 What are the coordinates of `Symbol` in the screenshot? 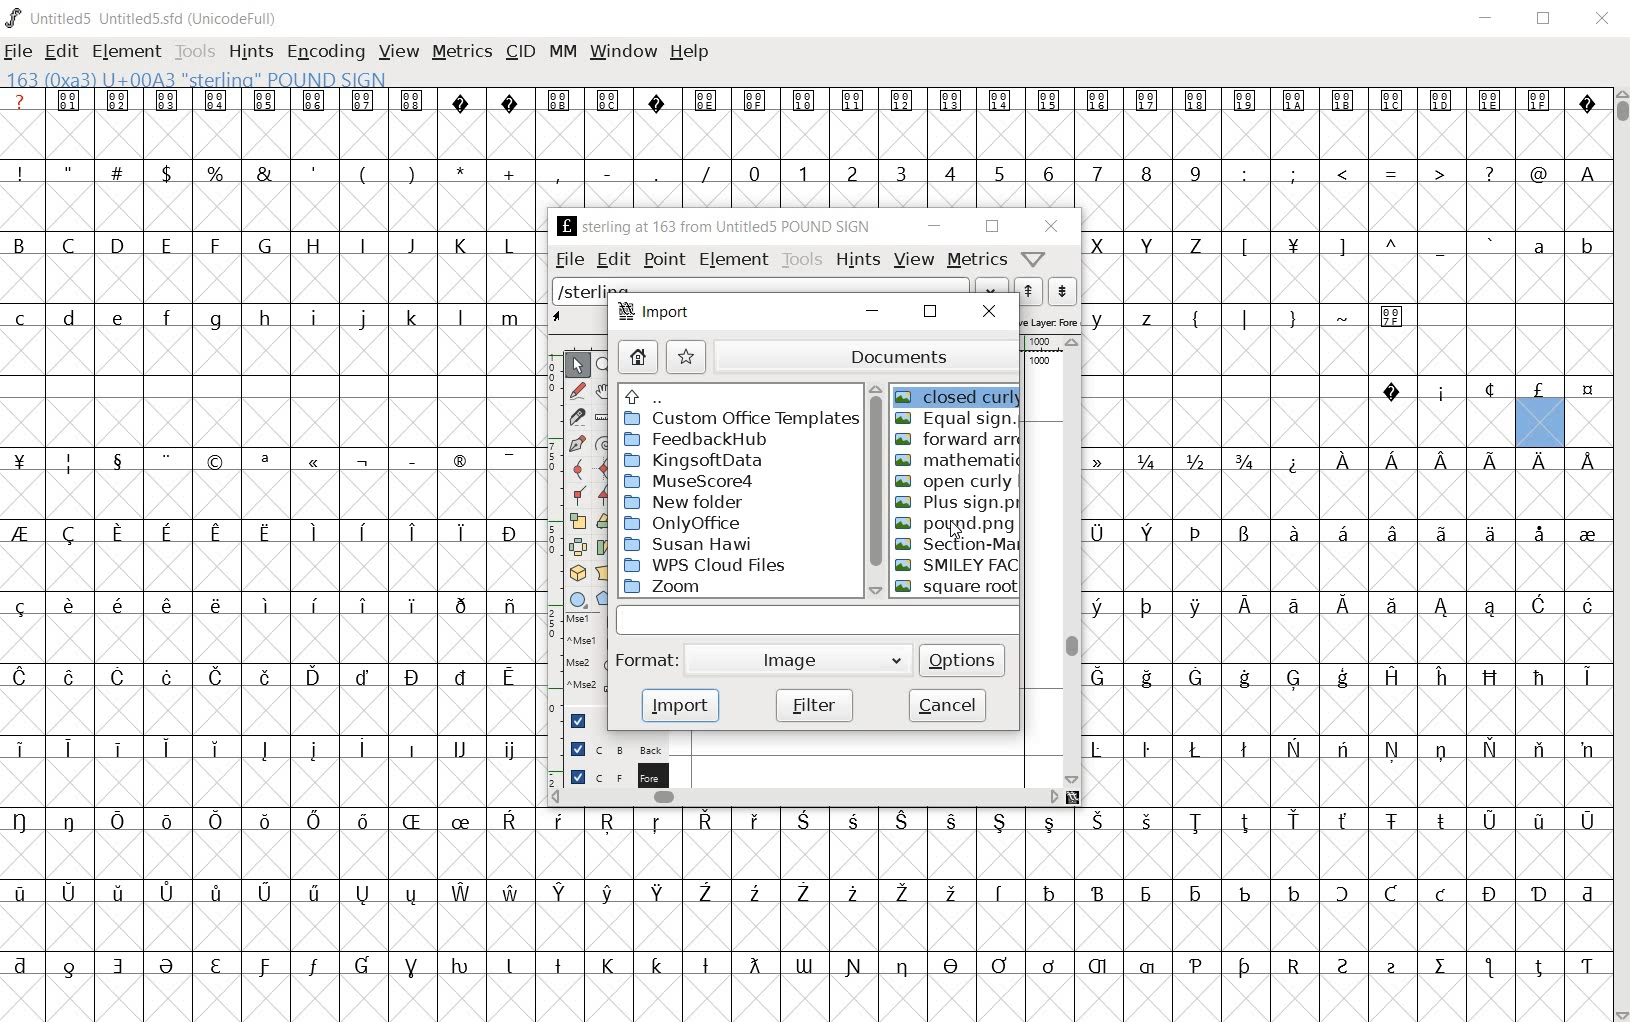 It's located at (462, 967).